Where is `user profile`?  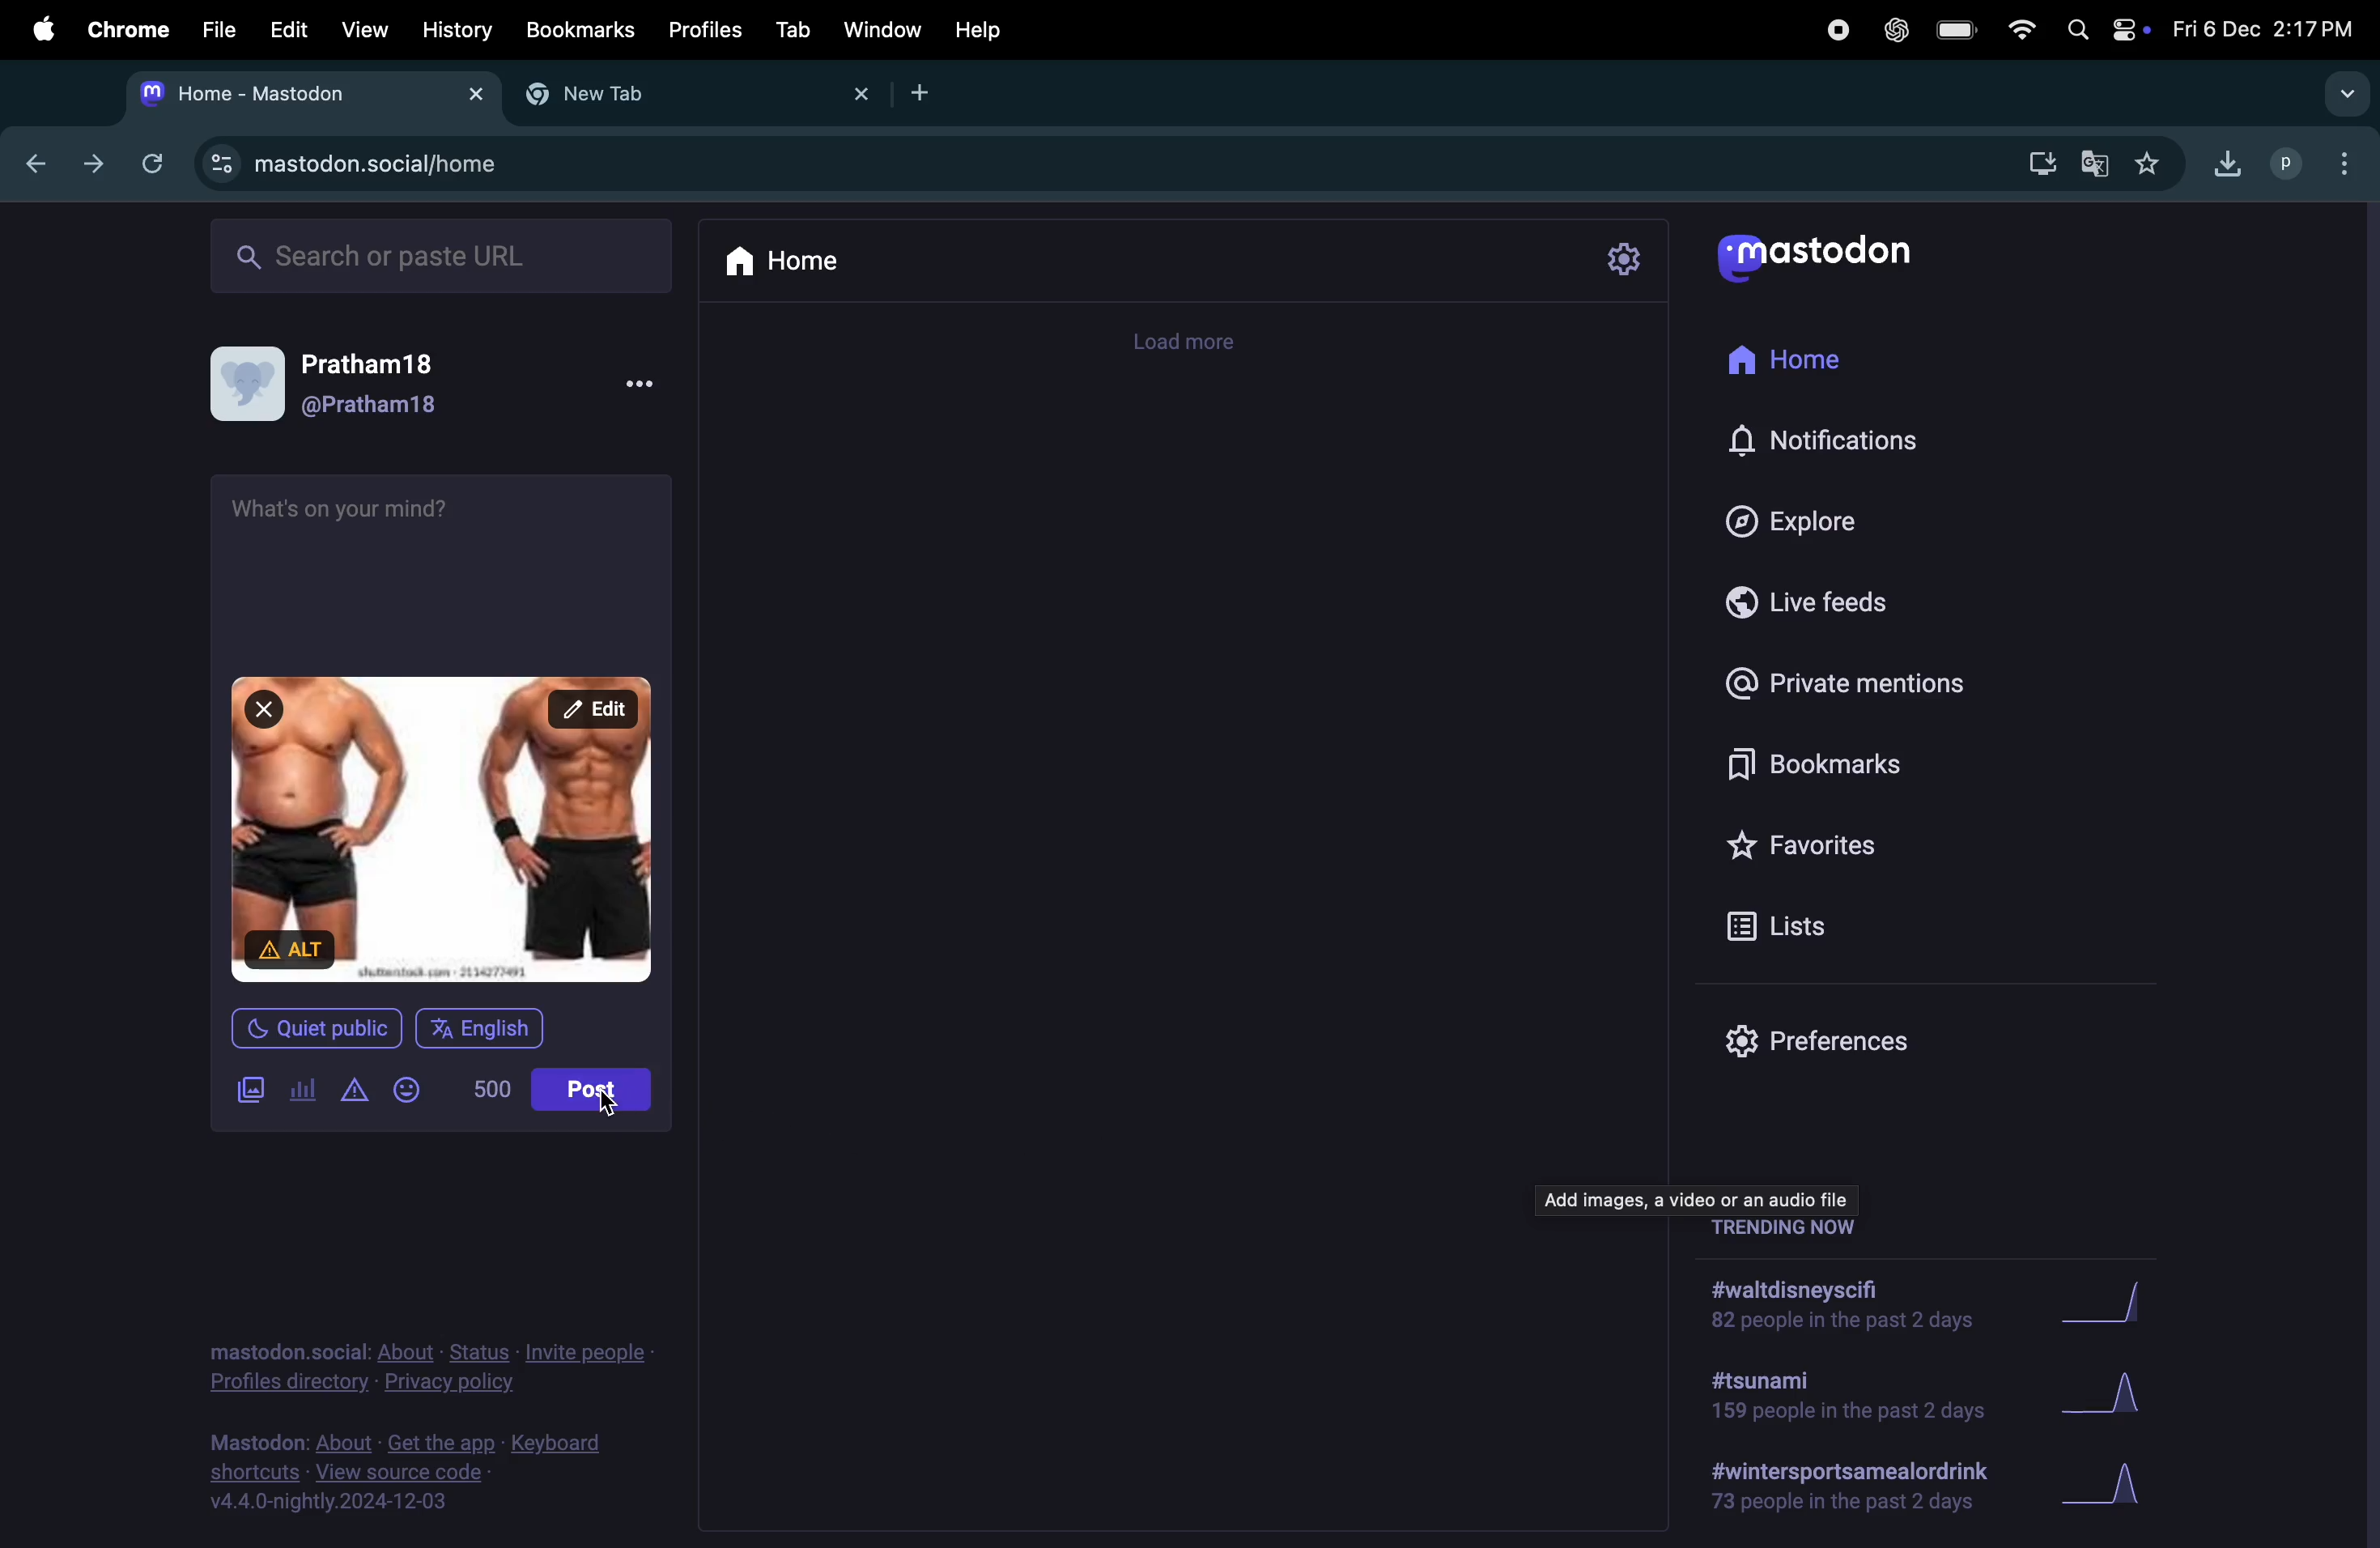
user profile is located at coordinates (2288, 161).